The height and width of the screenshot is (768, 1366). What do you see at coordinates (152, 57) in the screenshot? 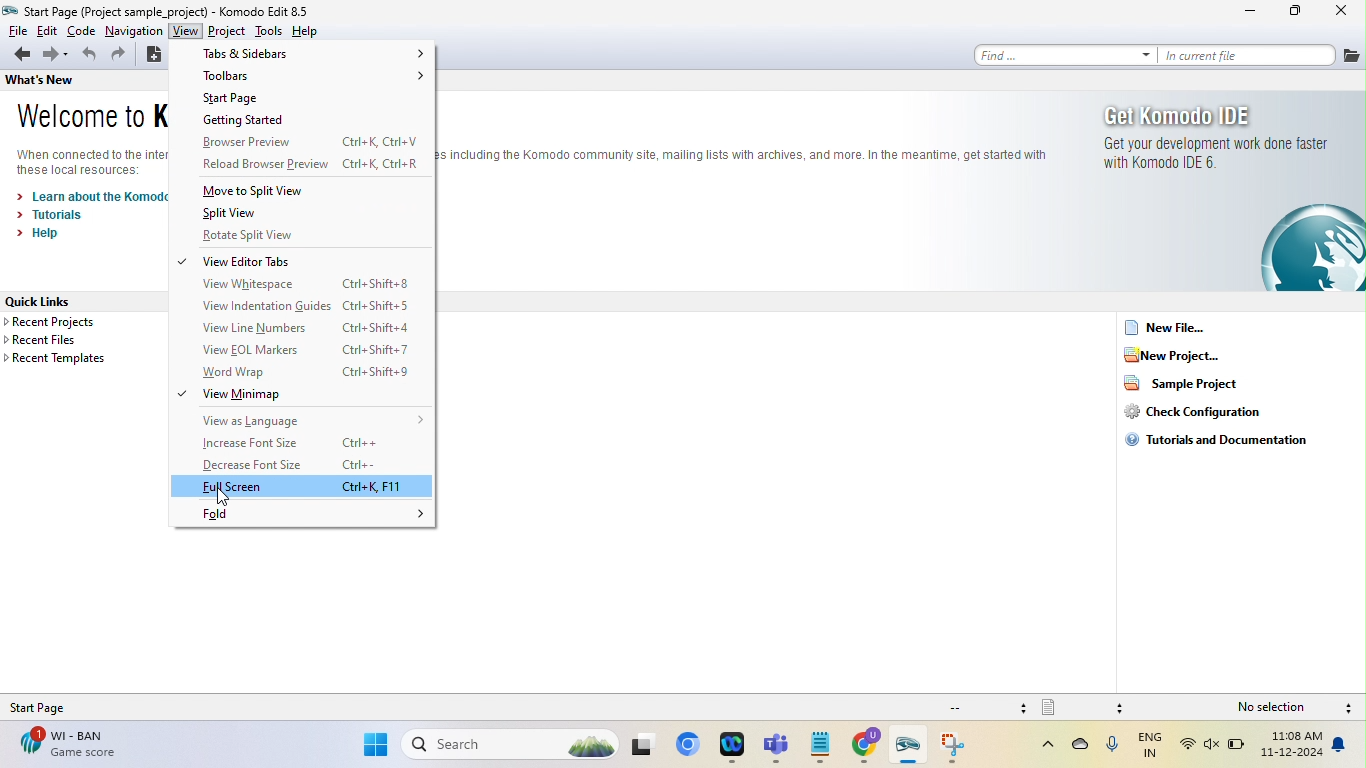
I see `new` at bounding box center [152, 57].